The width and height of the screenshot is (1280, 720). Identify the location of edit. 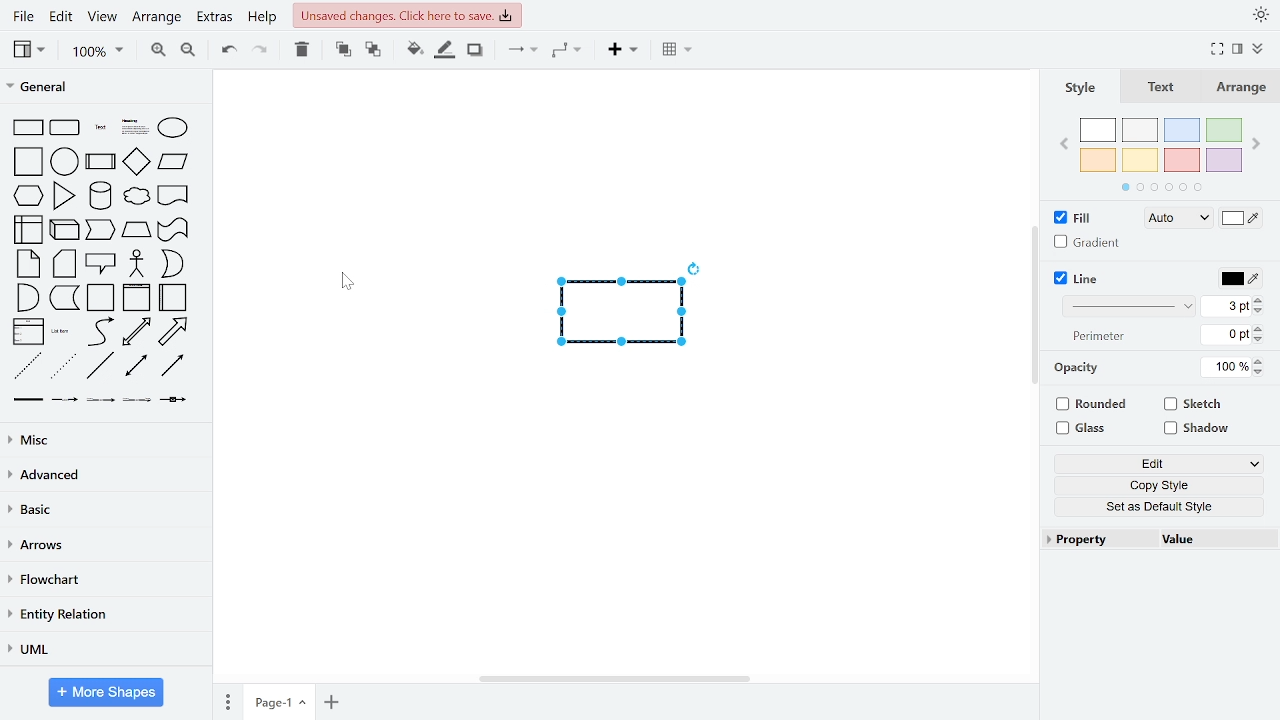
(64, 16).